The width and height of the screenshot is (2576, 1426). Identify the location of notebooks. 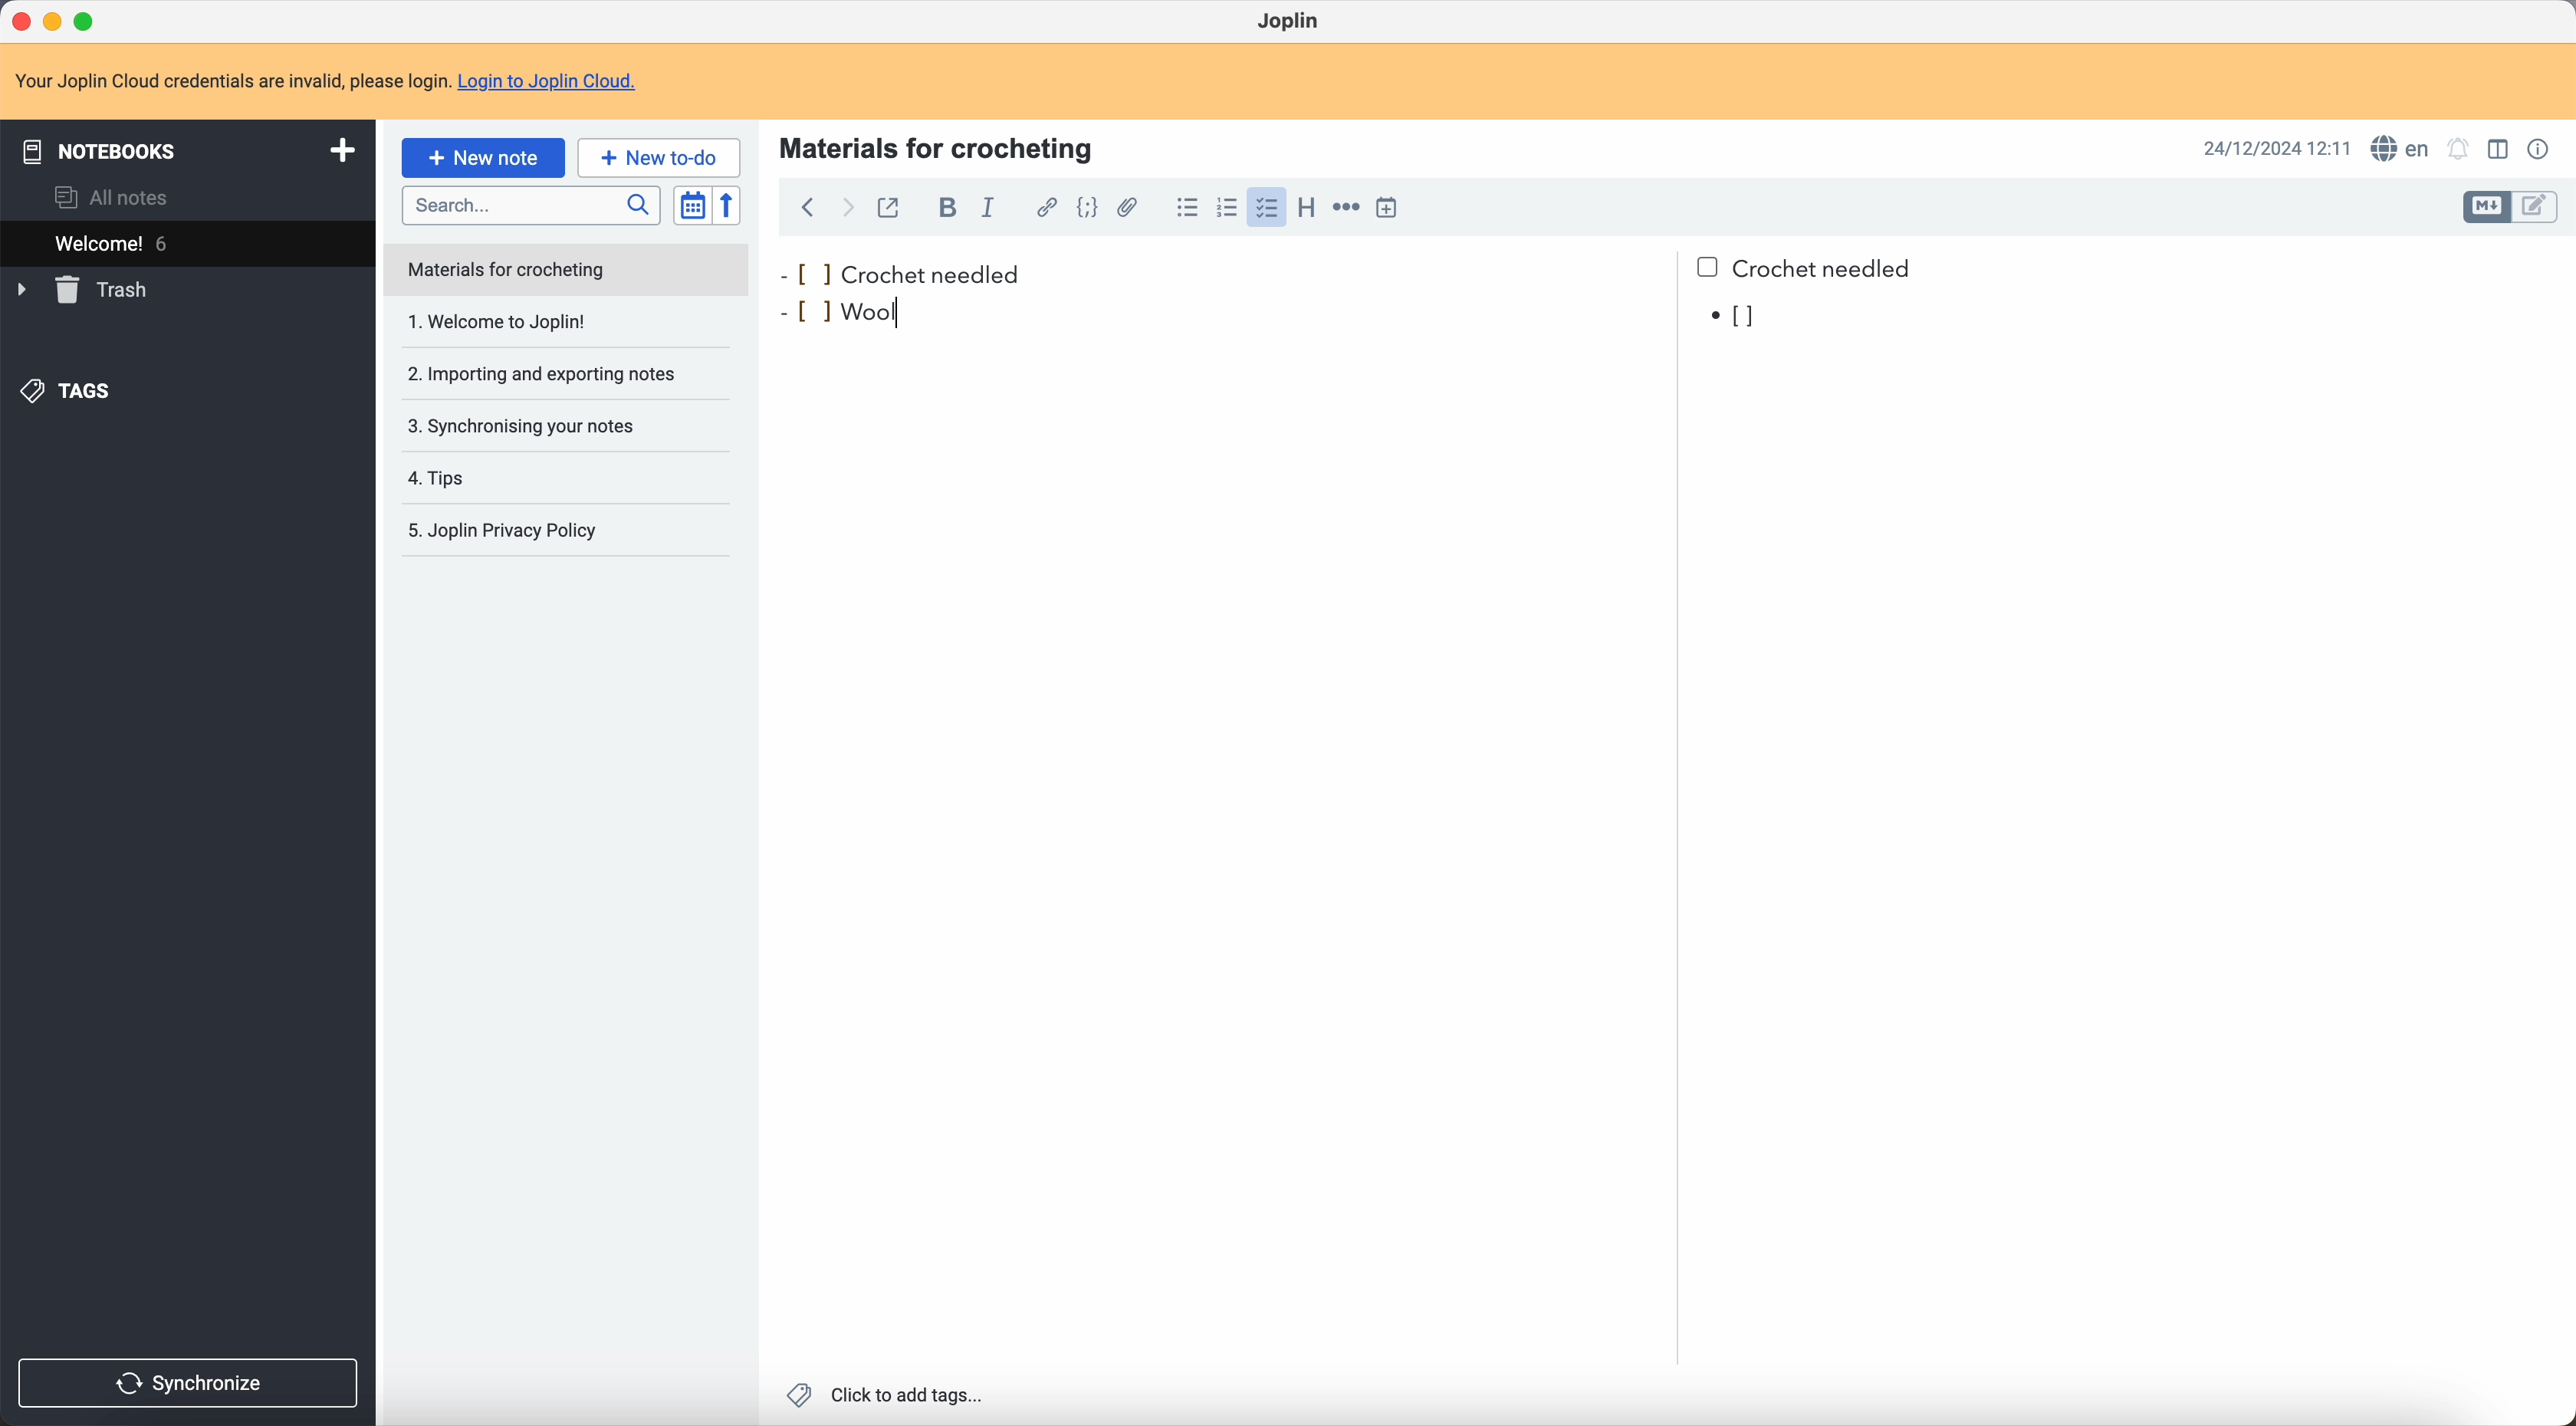
(185, 148).